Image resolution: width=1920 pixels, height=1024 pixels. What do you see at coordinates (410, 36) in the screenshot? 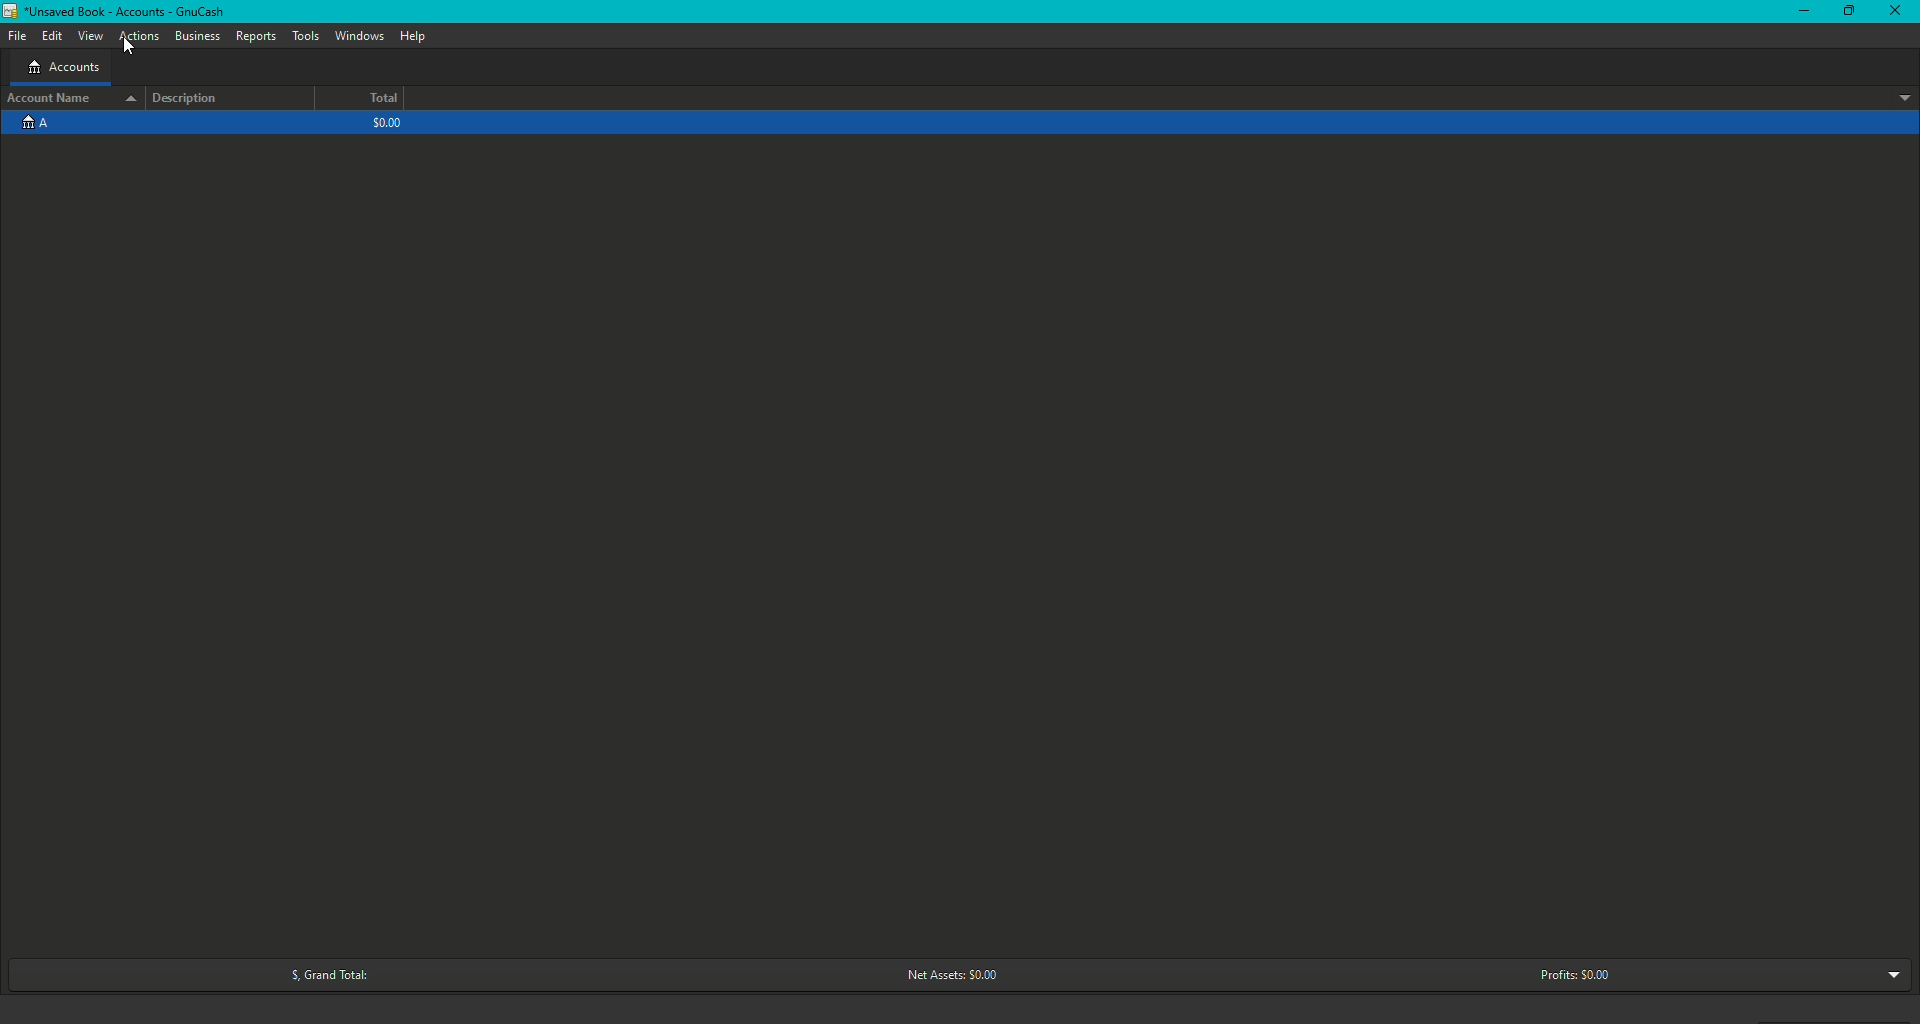
I see `Help` at bounding box center [410, 36].